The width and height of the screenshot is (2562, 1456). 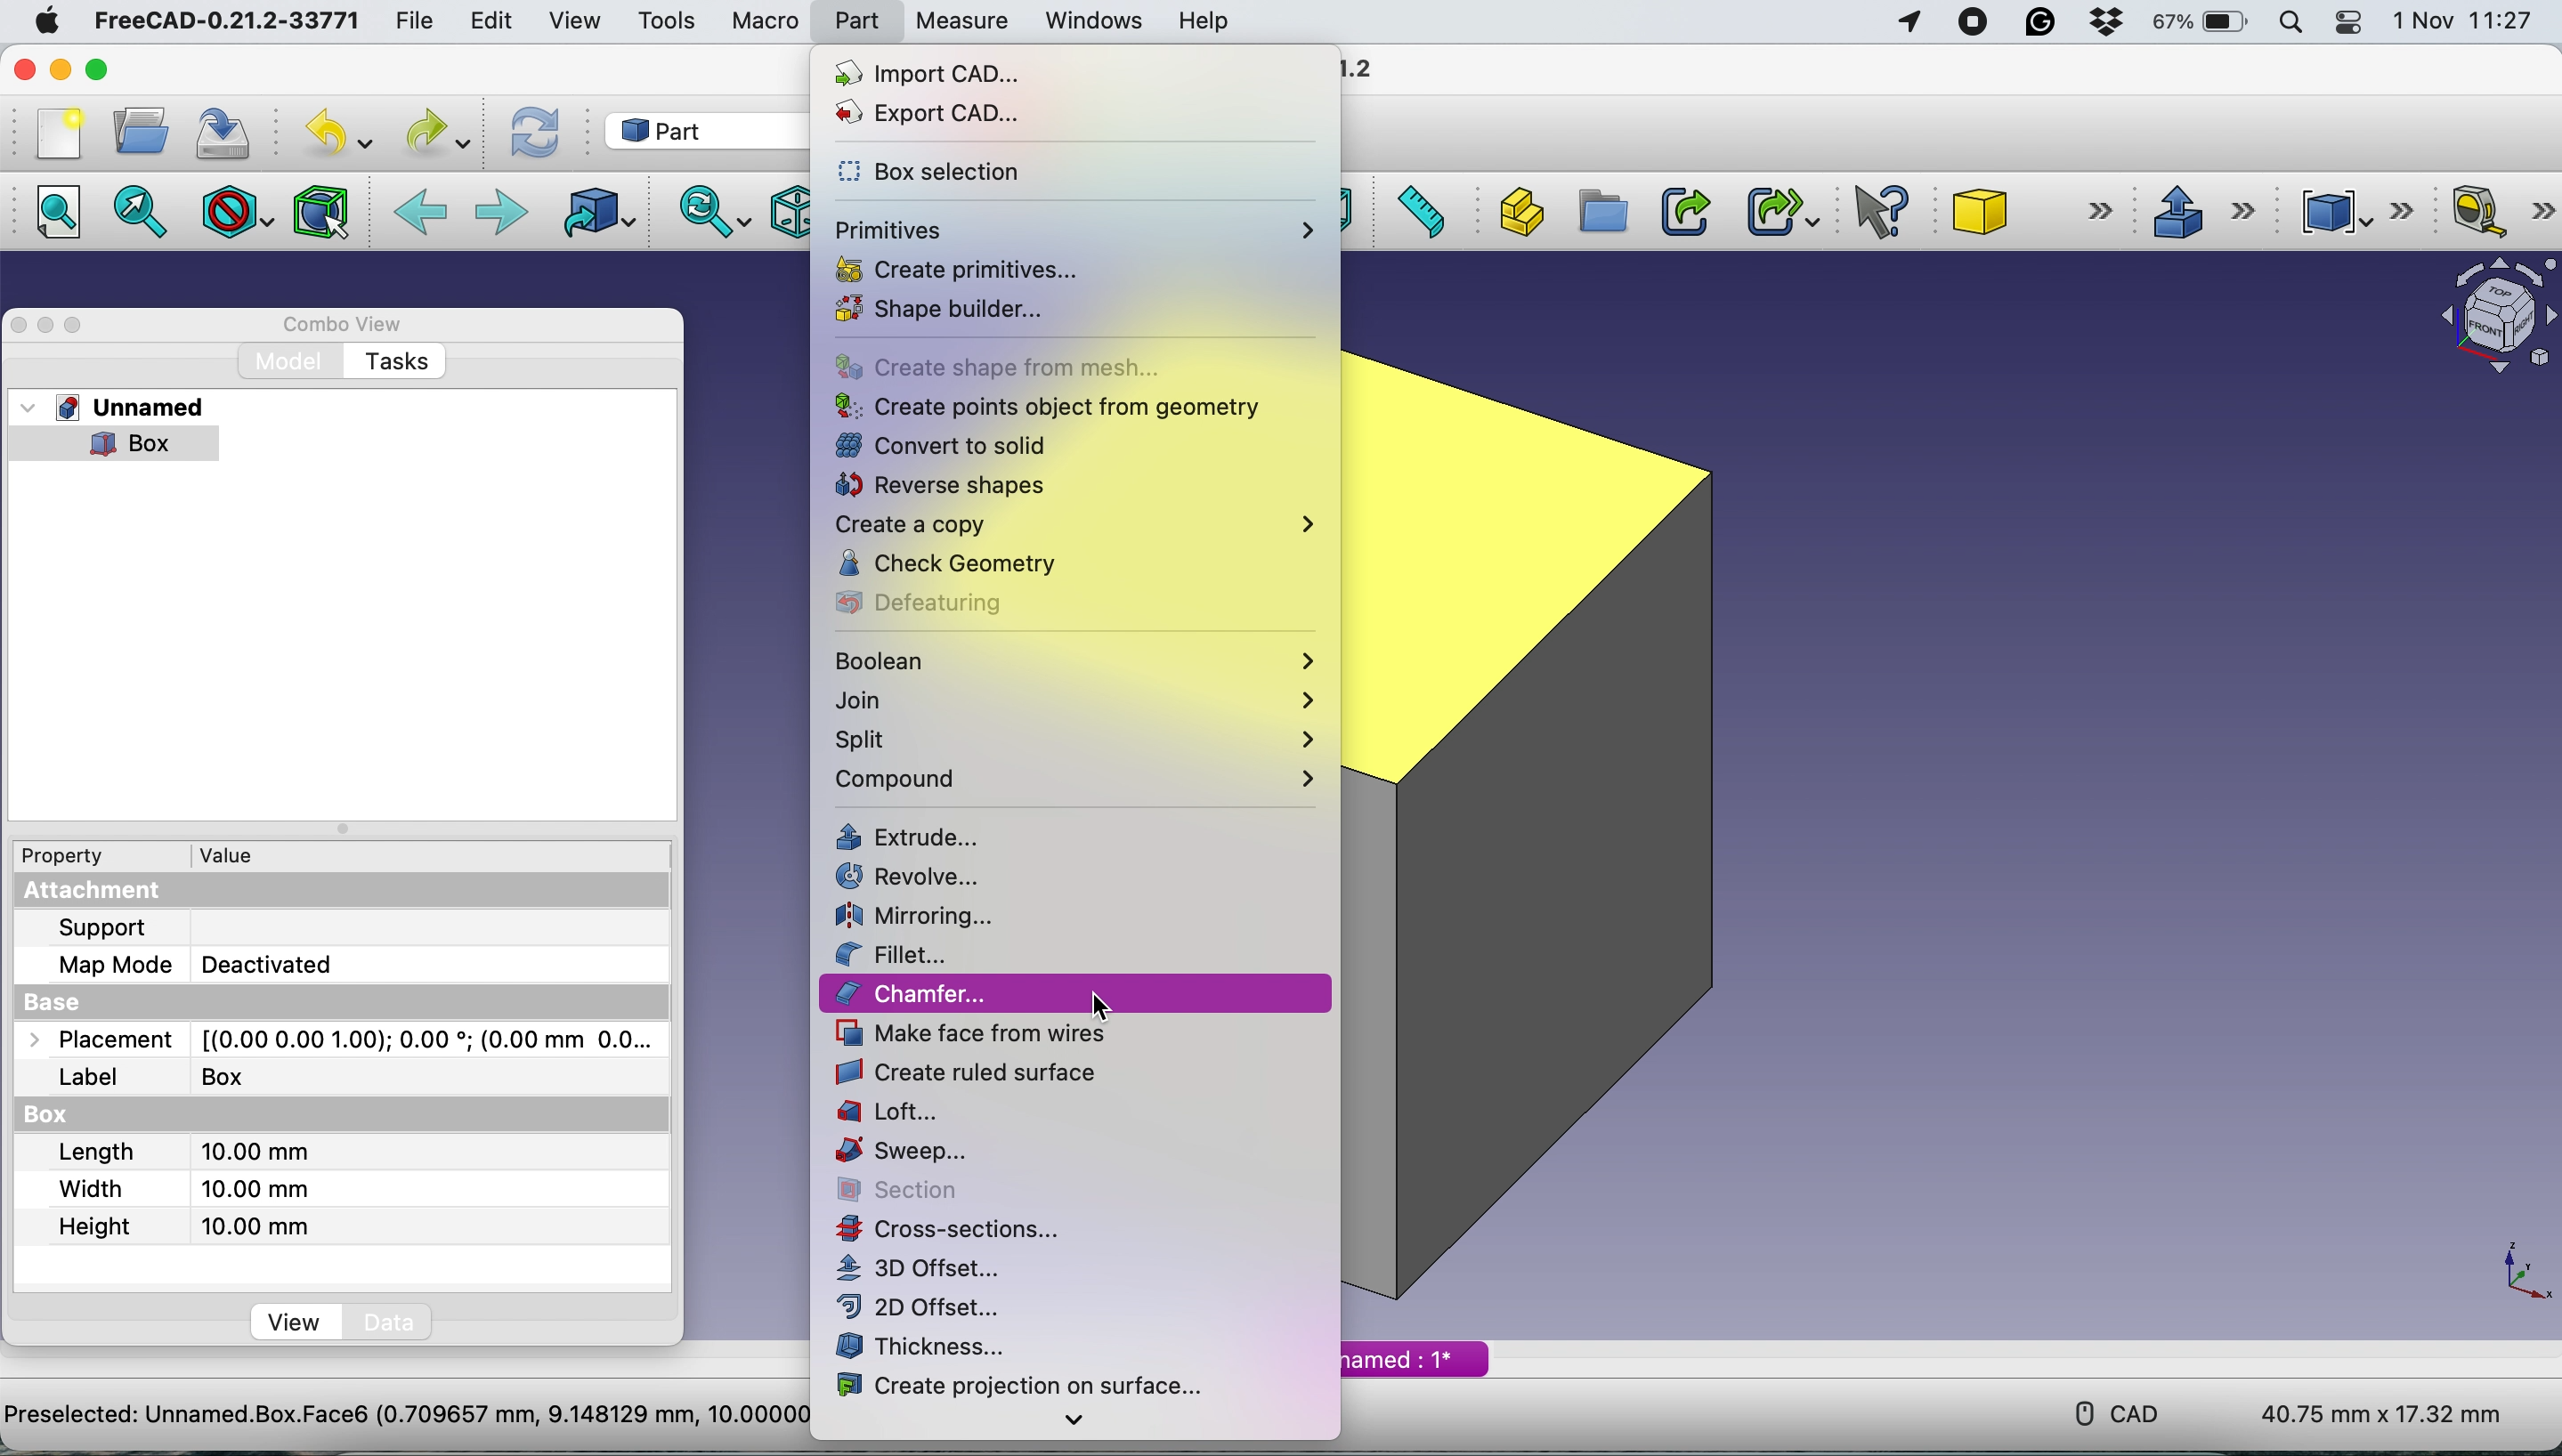 I want to click on view, so click(x=574, y=21).